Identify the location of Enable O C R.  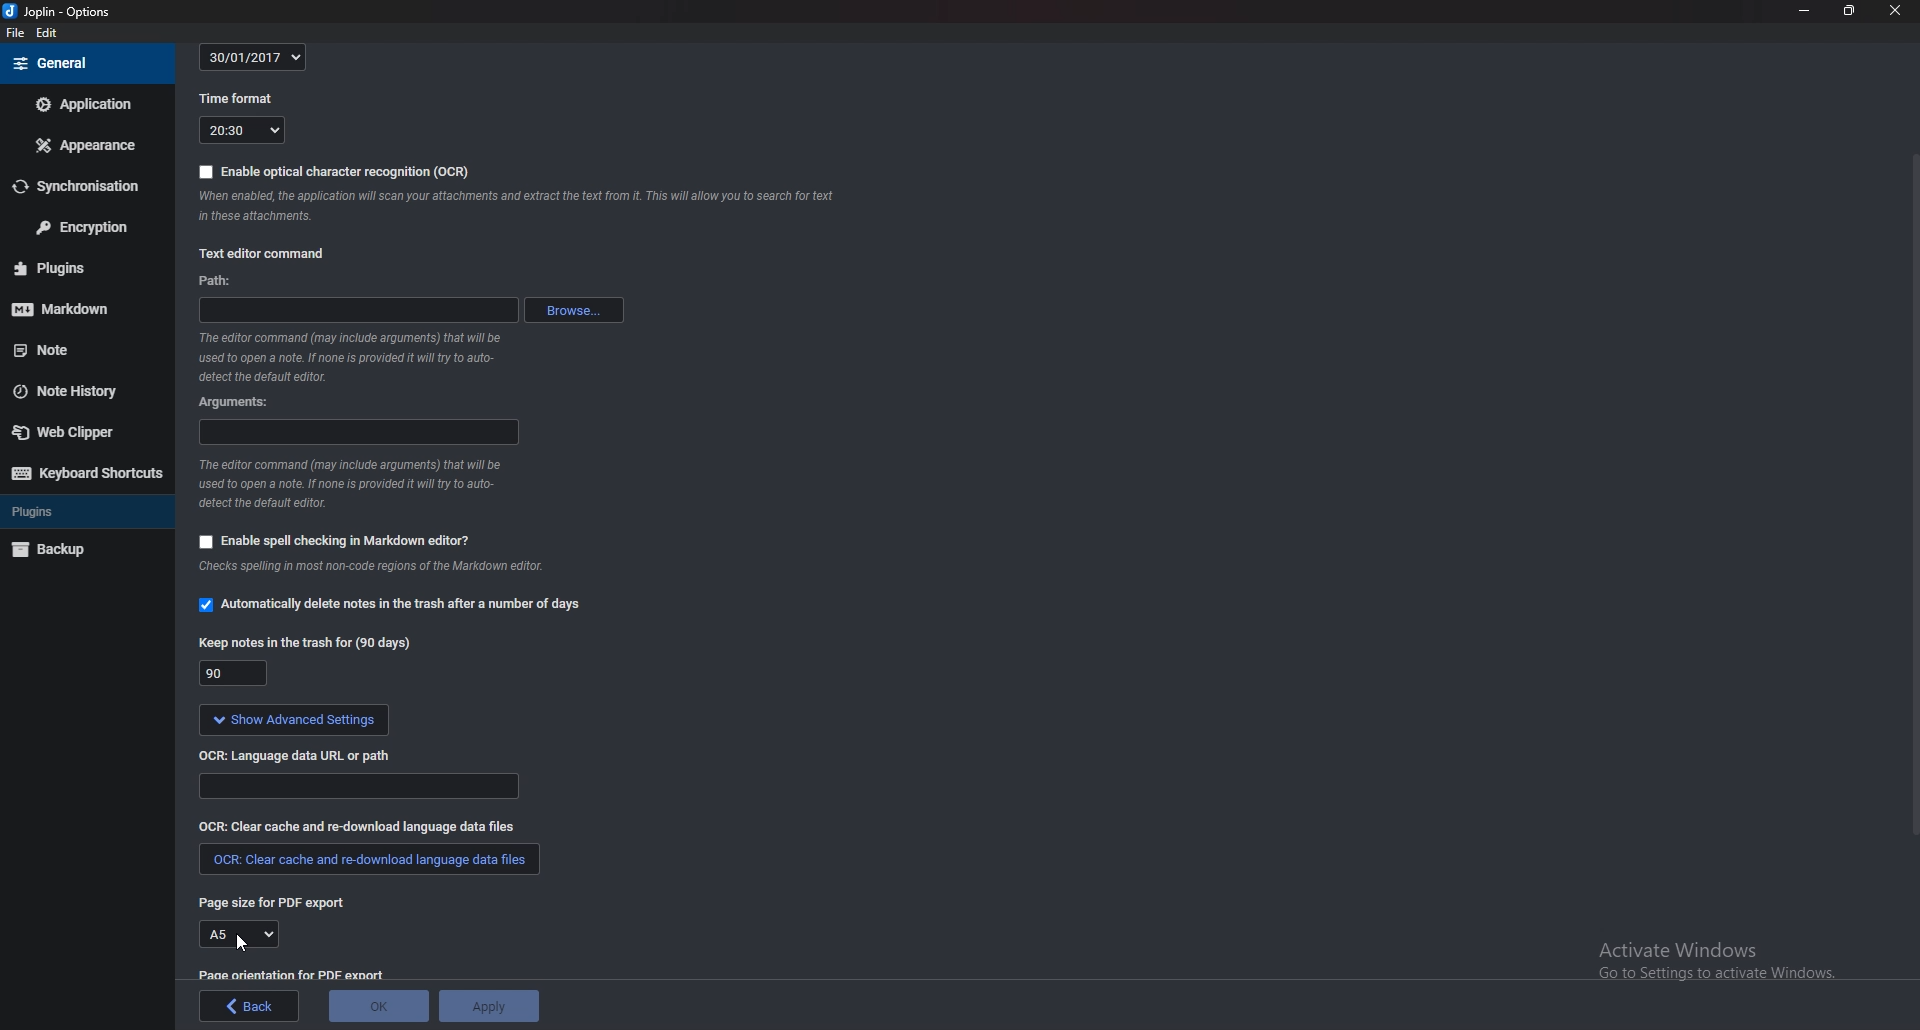
(332, 173).